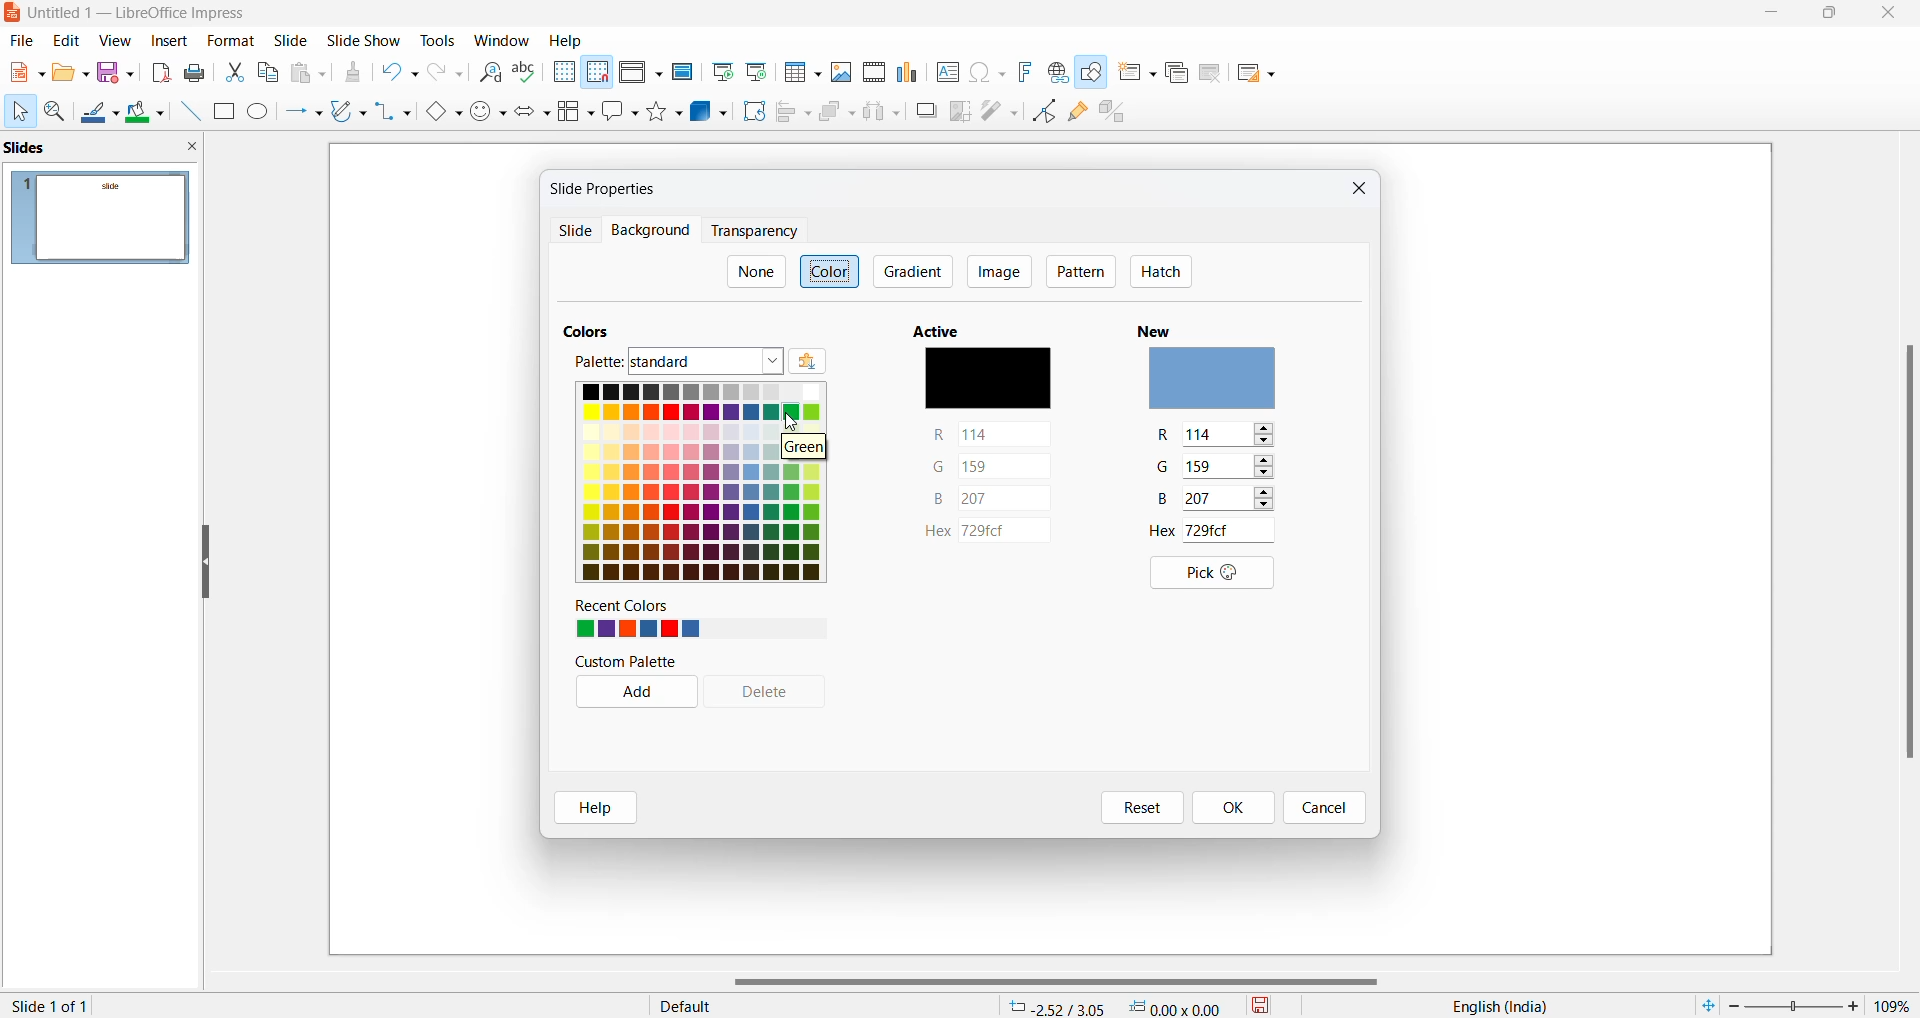 Image resolution: width=1920 pixels, height=1018 pixels. What do you see at coordinates (147, 113) in the screenshot?
I see `fill color ` at bounding box center [147, 113].